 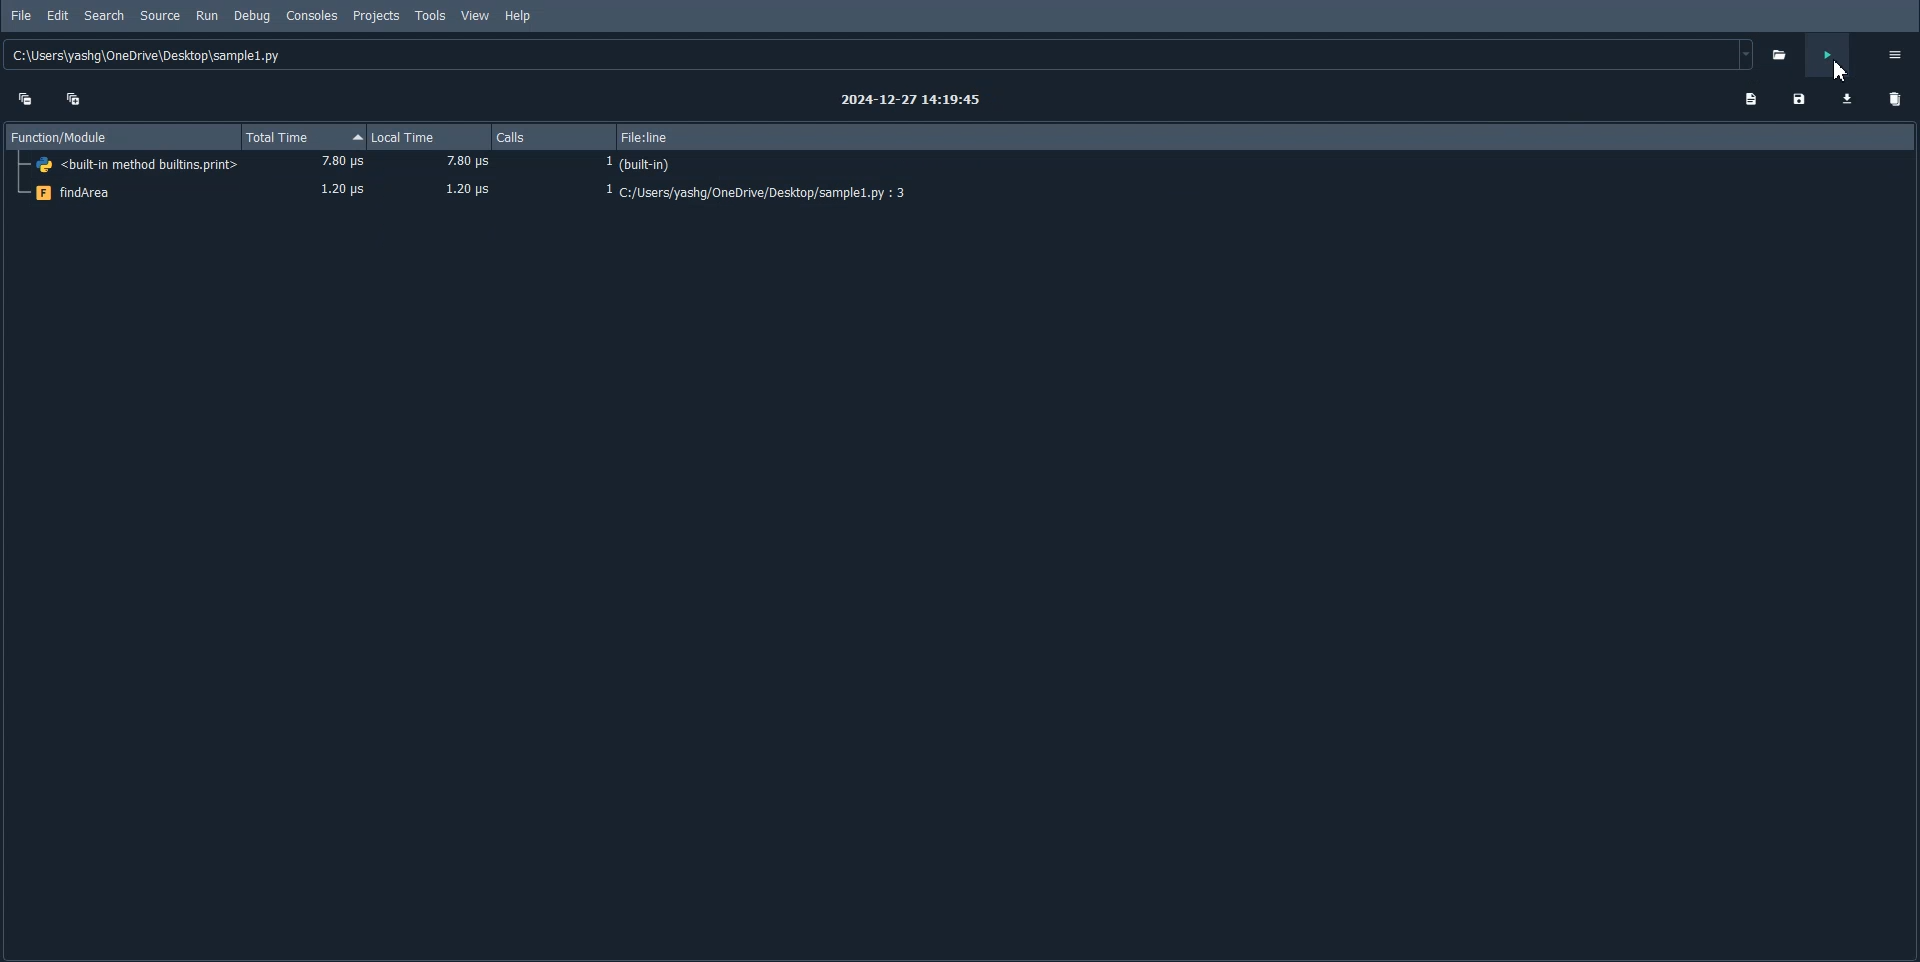 I want to click on Run, so click(x=207, y=16).